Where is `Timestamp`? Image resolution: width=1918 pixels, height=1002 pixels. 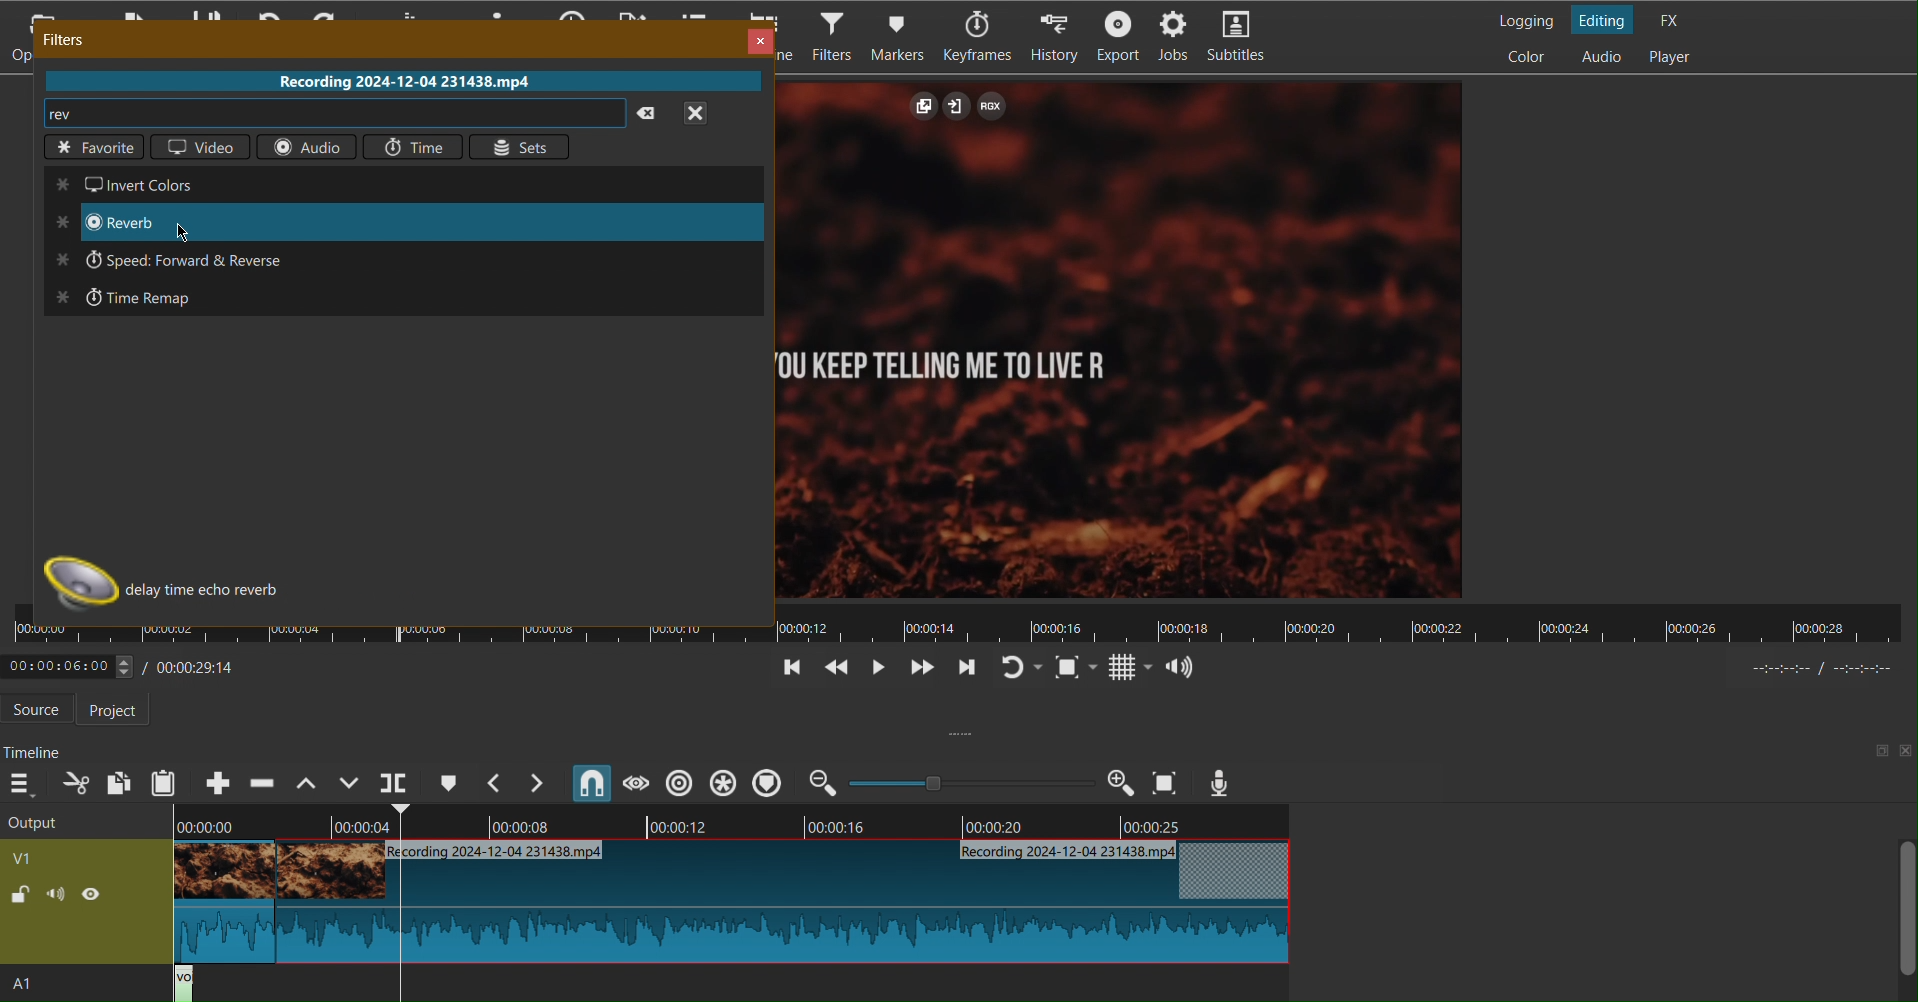
Timestamp is located at coordinates (131, 664).